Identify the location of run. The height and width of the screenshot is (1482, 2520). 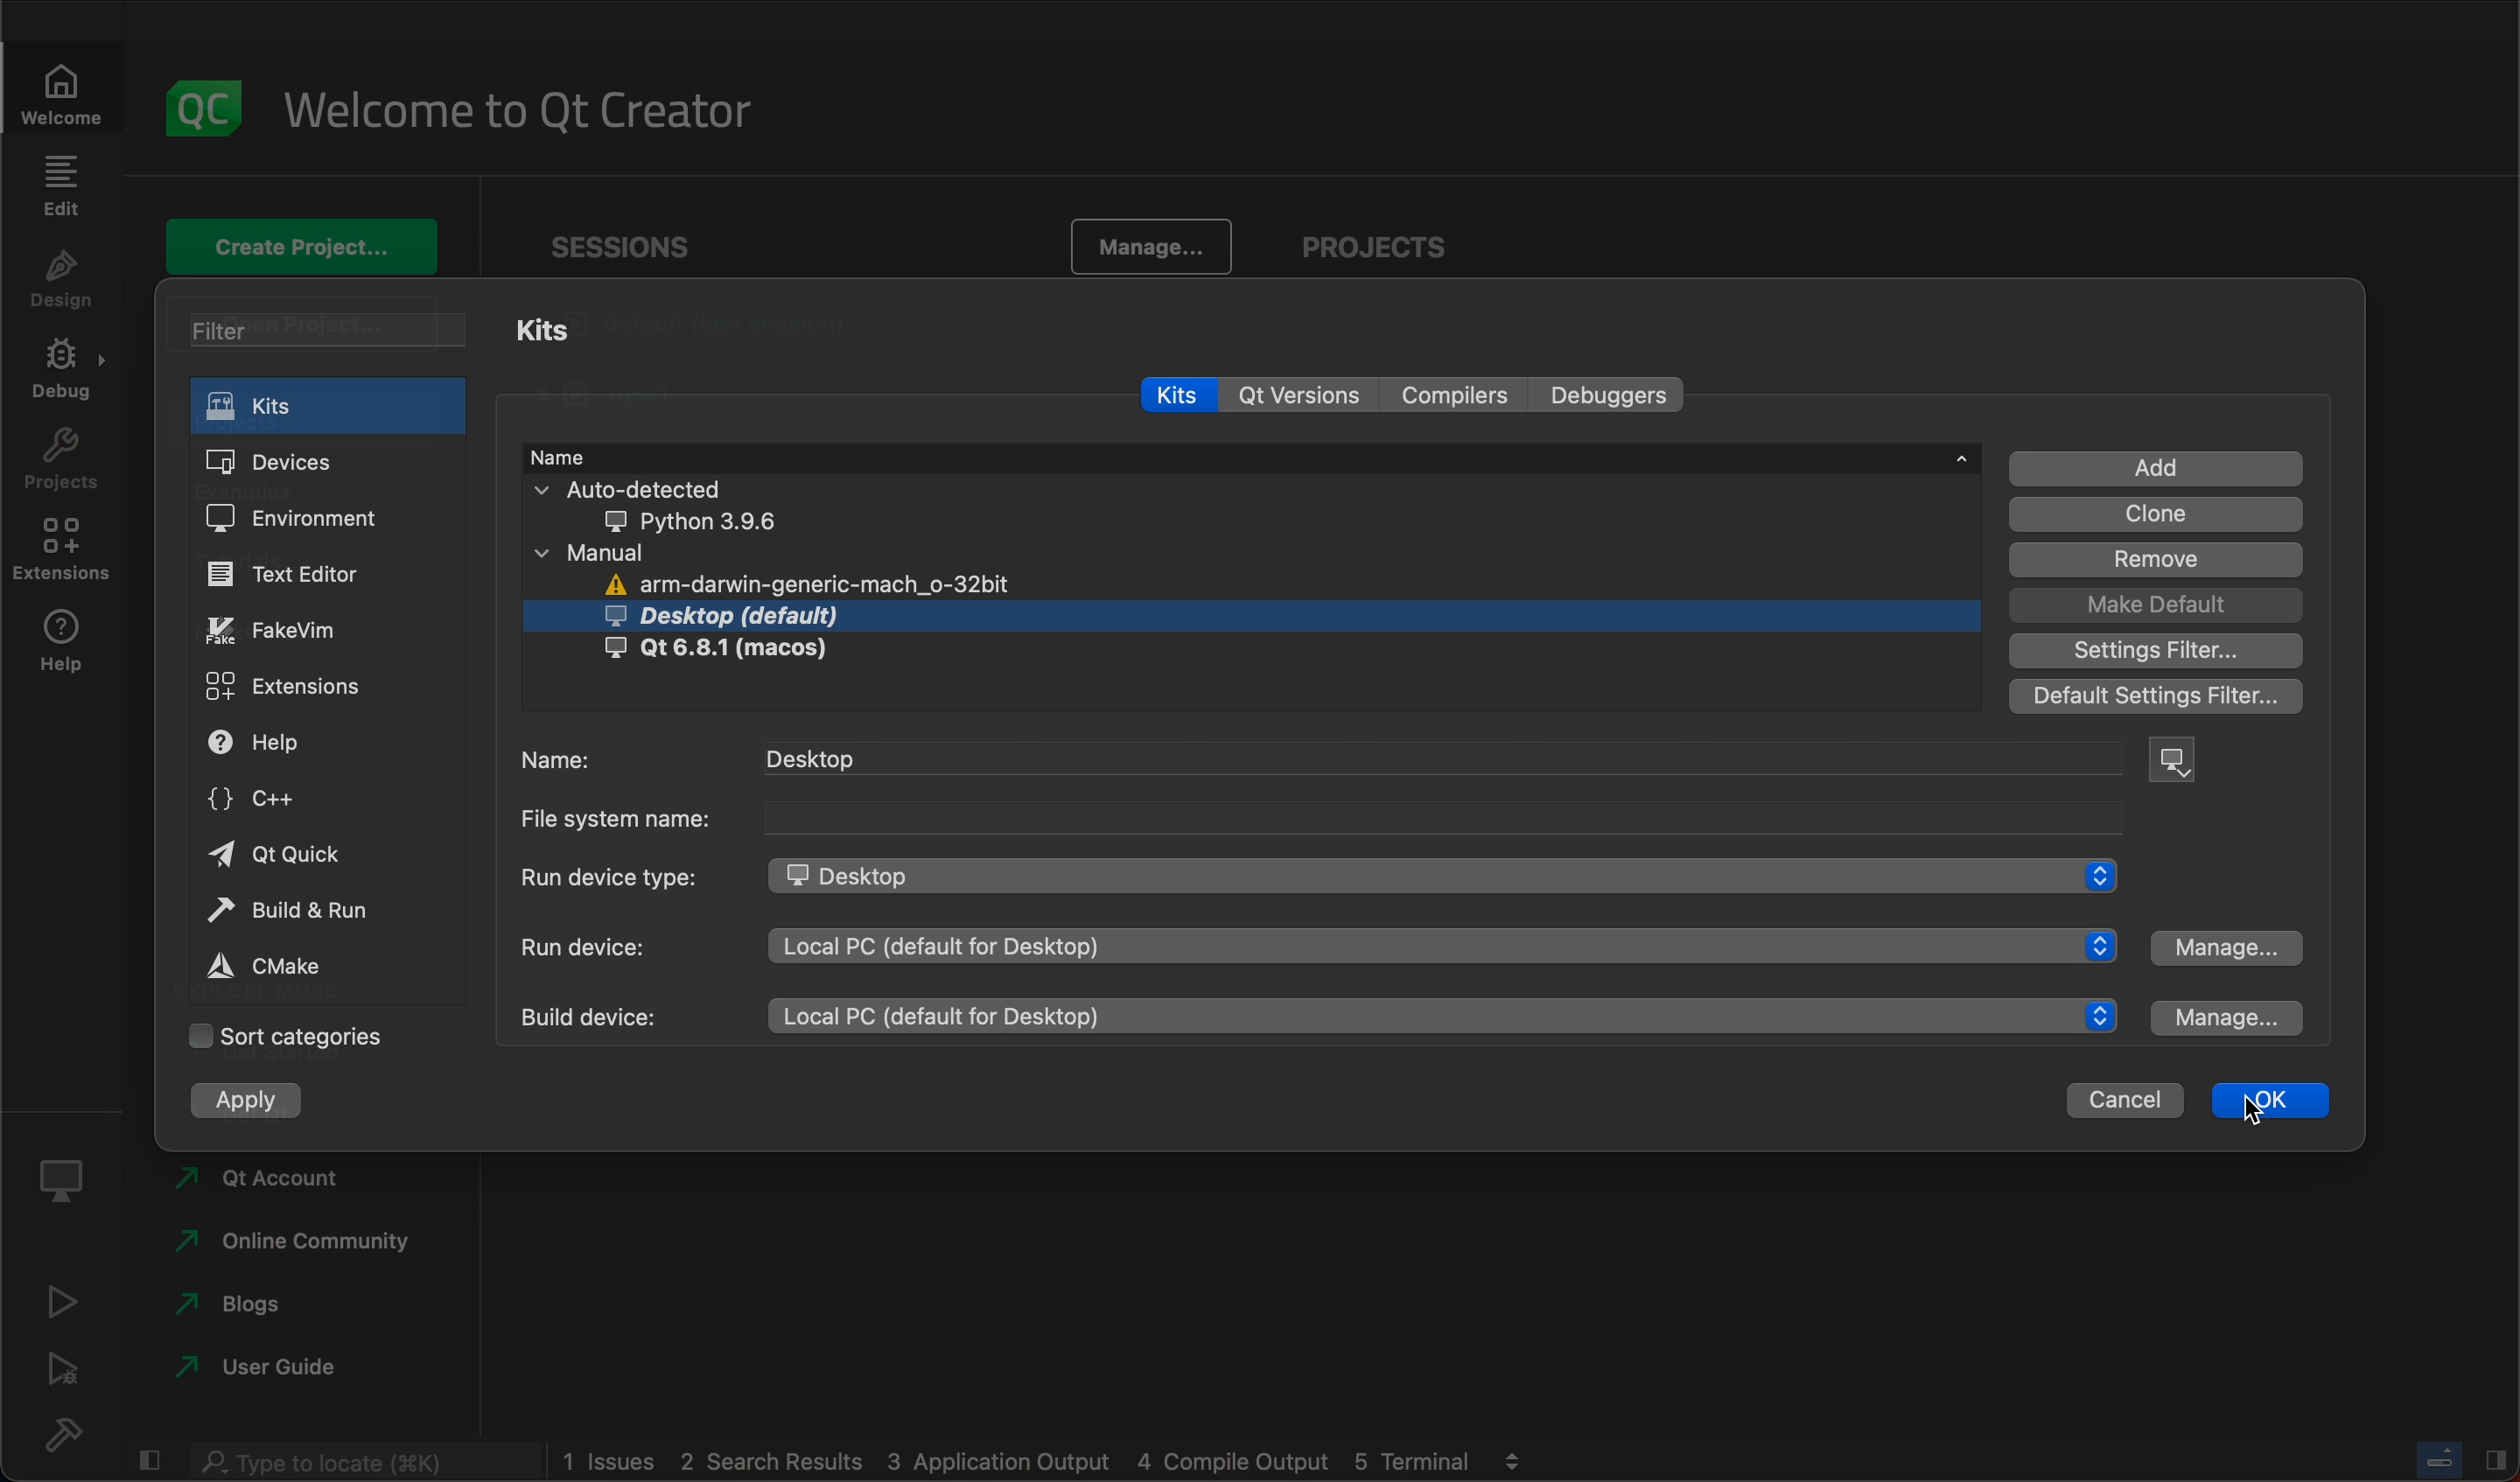
(67, 1298).